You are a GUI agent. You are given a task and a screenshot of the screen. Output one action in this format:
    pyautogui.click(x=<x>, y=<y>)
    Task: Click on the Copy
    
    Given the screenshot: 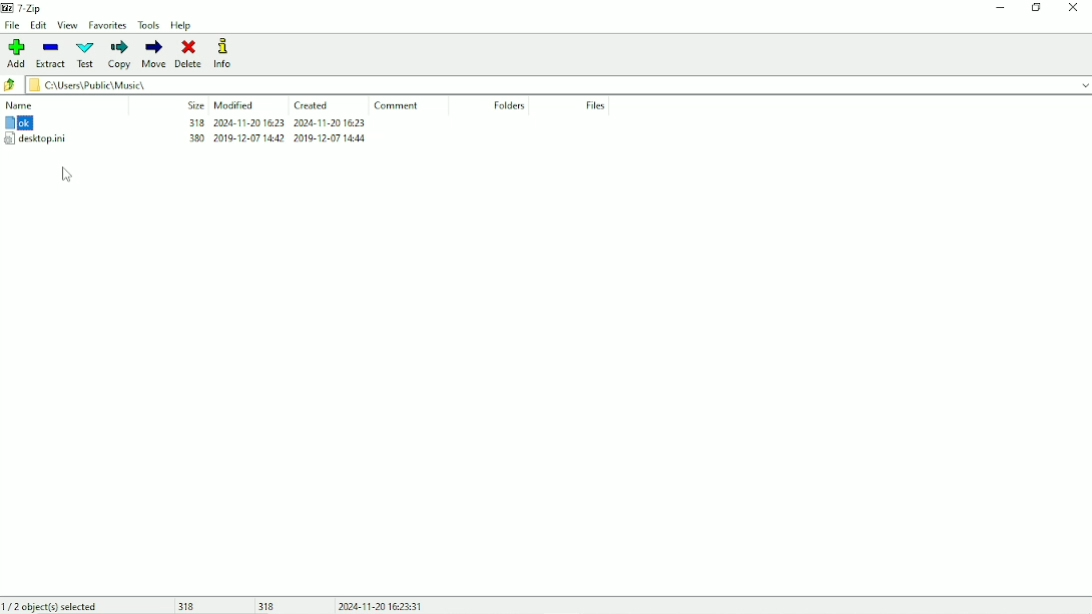 What is the action you would take?
    pyautogui.click(x=118, y=56)
    